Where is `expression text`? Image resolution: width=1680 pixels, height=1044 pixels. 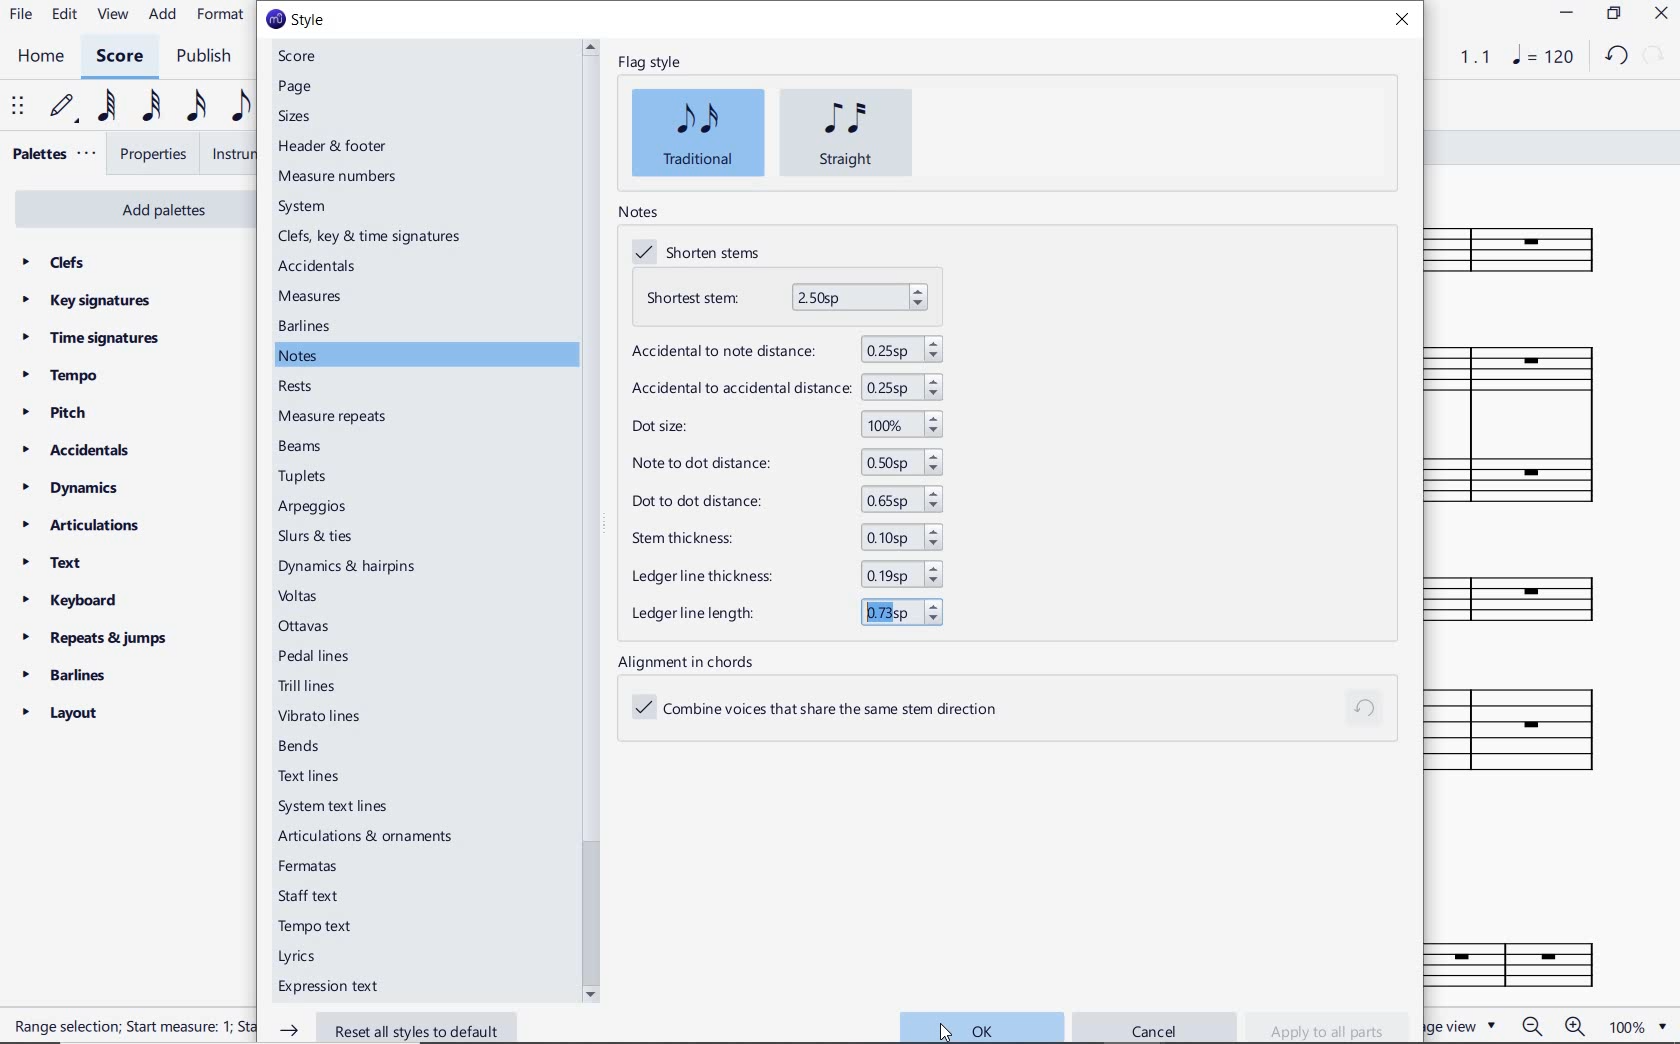 expression text is located at coordinates (338, 985).